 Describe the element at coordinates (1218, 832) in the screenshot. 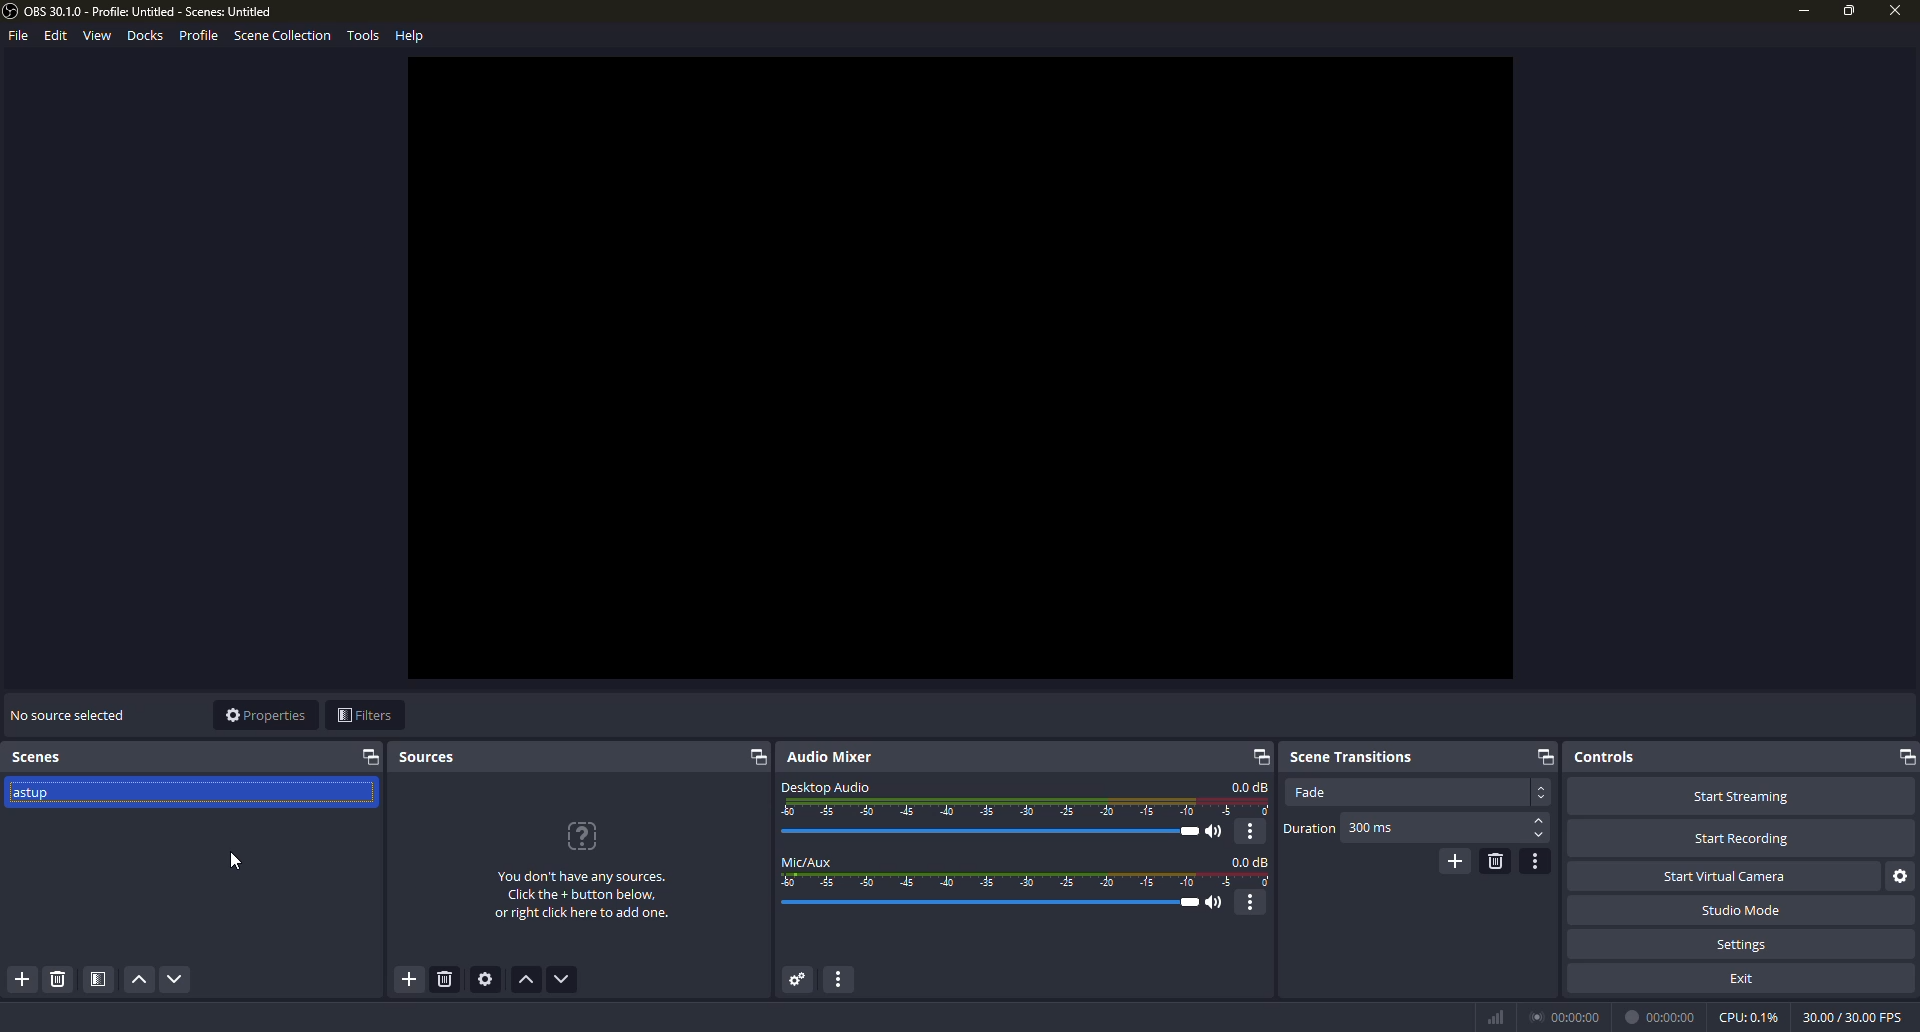

I see `mute` at that location.